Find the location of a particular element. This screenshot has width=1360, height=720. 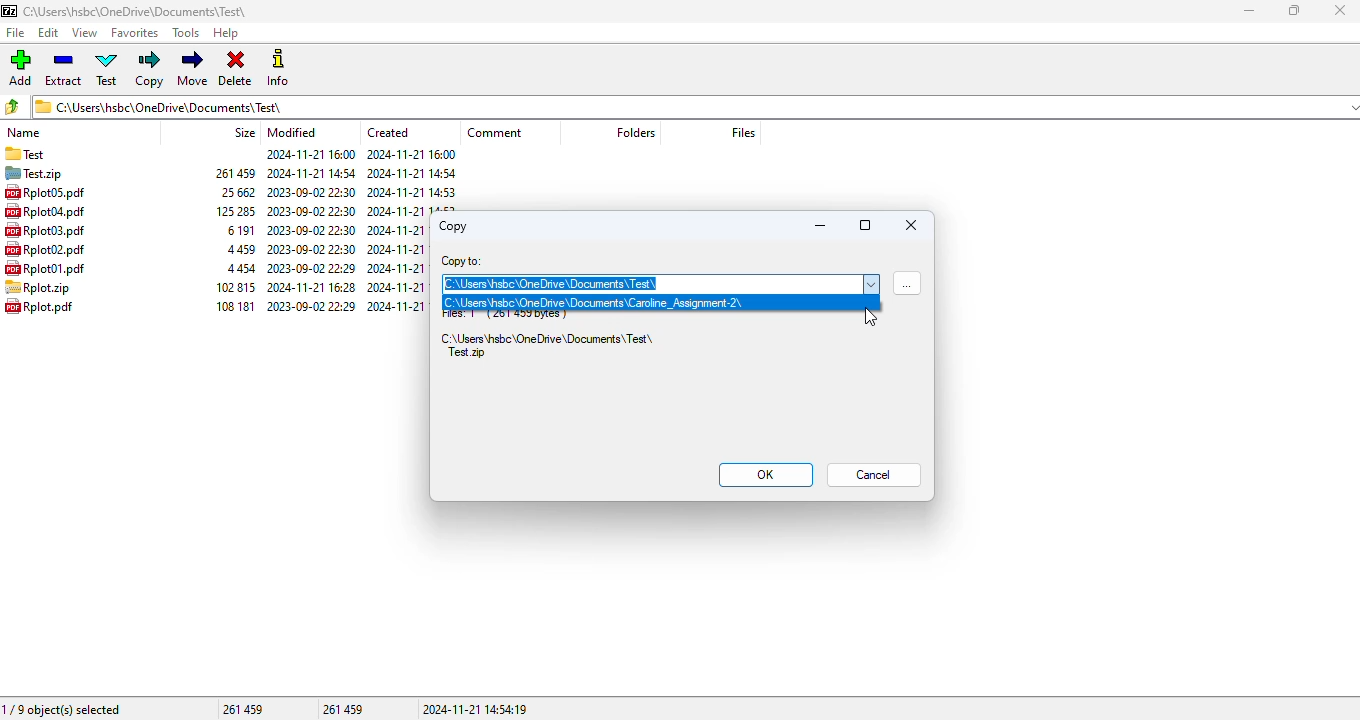

files is located at coordinates (742, 132).